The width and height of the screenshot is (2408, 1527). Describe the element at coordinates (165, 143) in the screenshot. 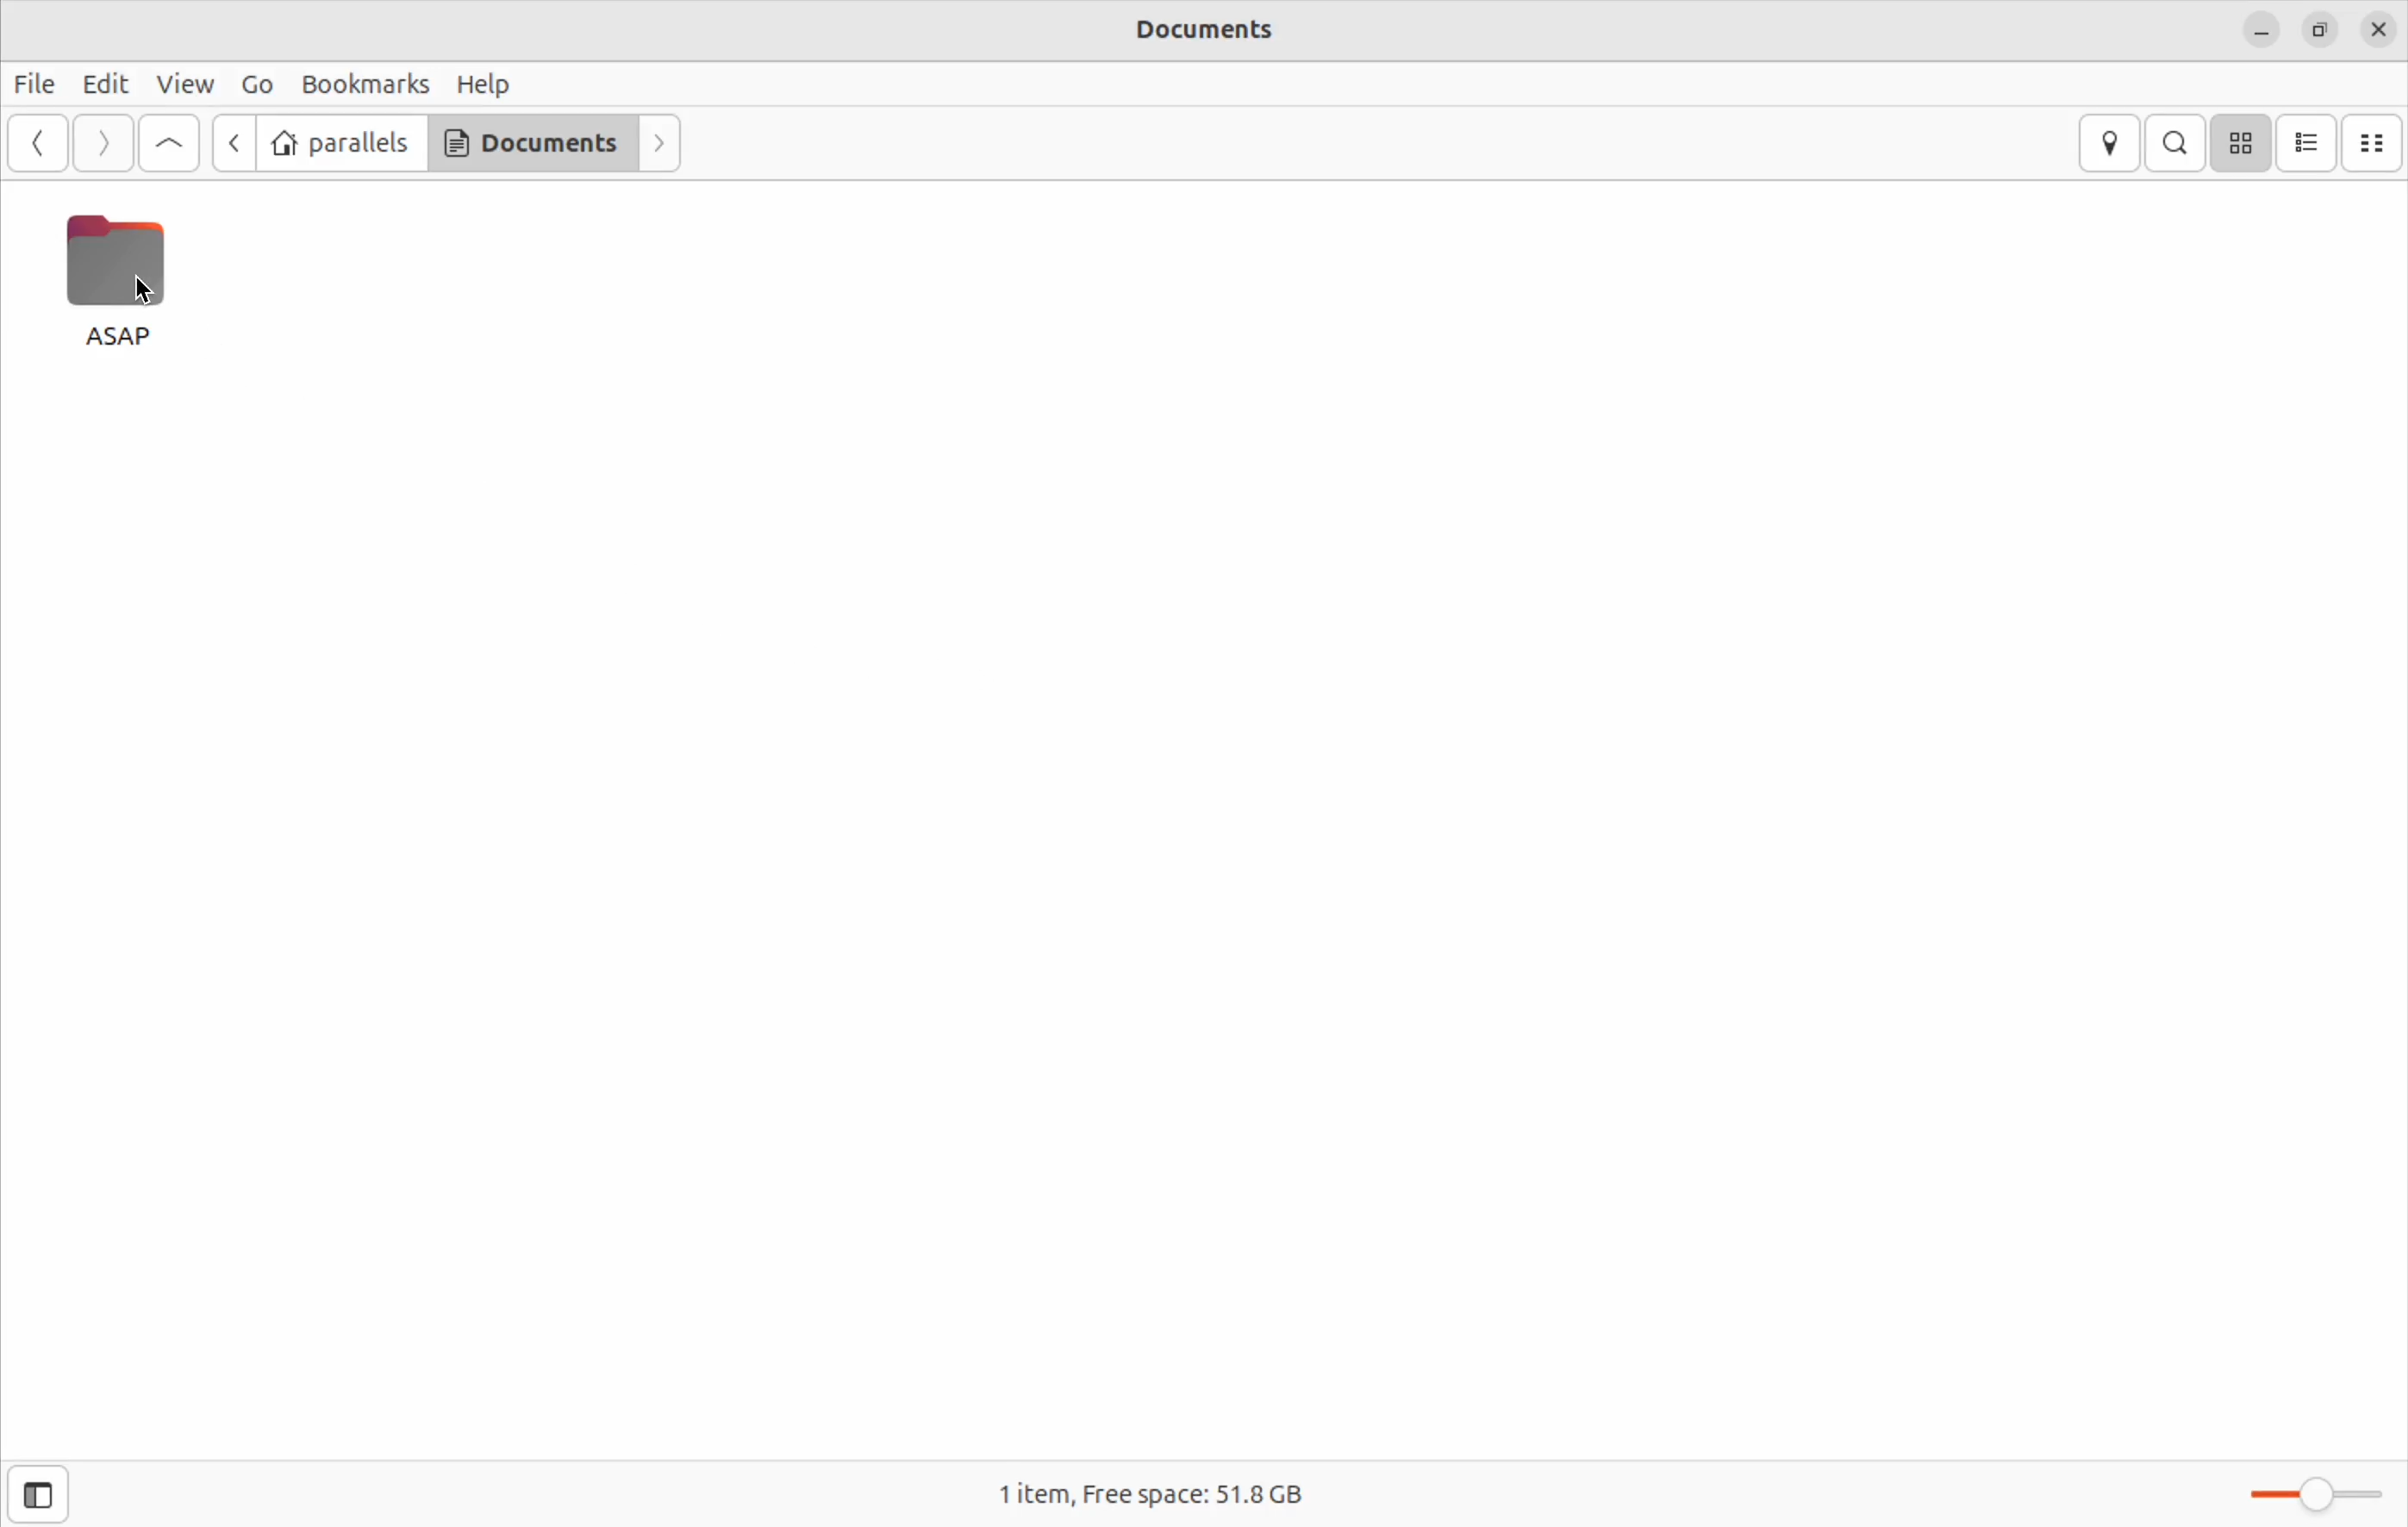

I see `go up` at that location.